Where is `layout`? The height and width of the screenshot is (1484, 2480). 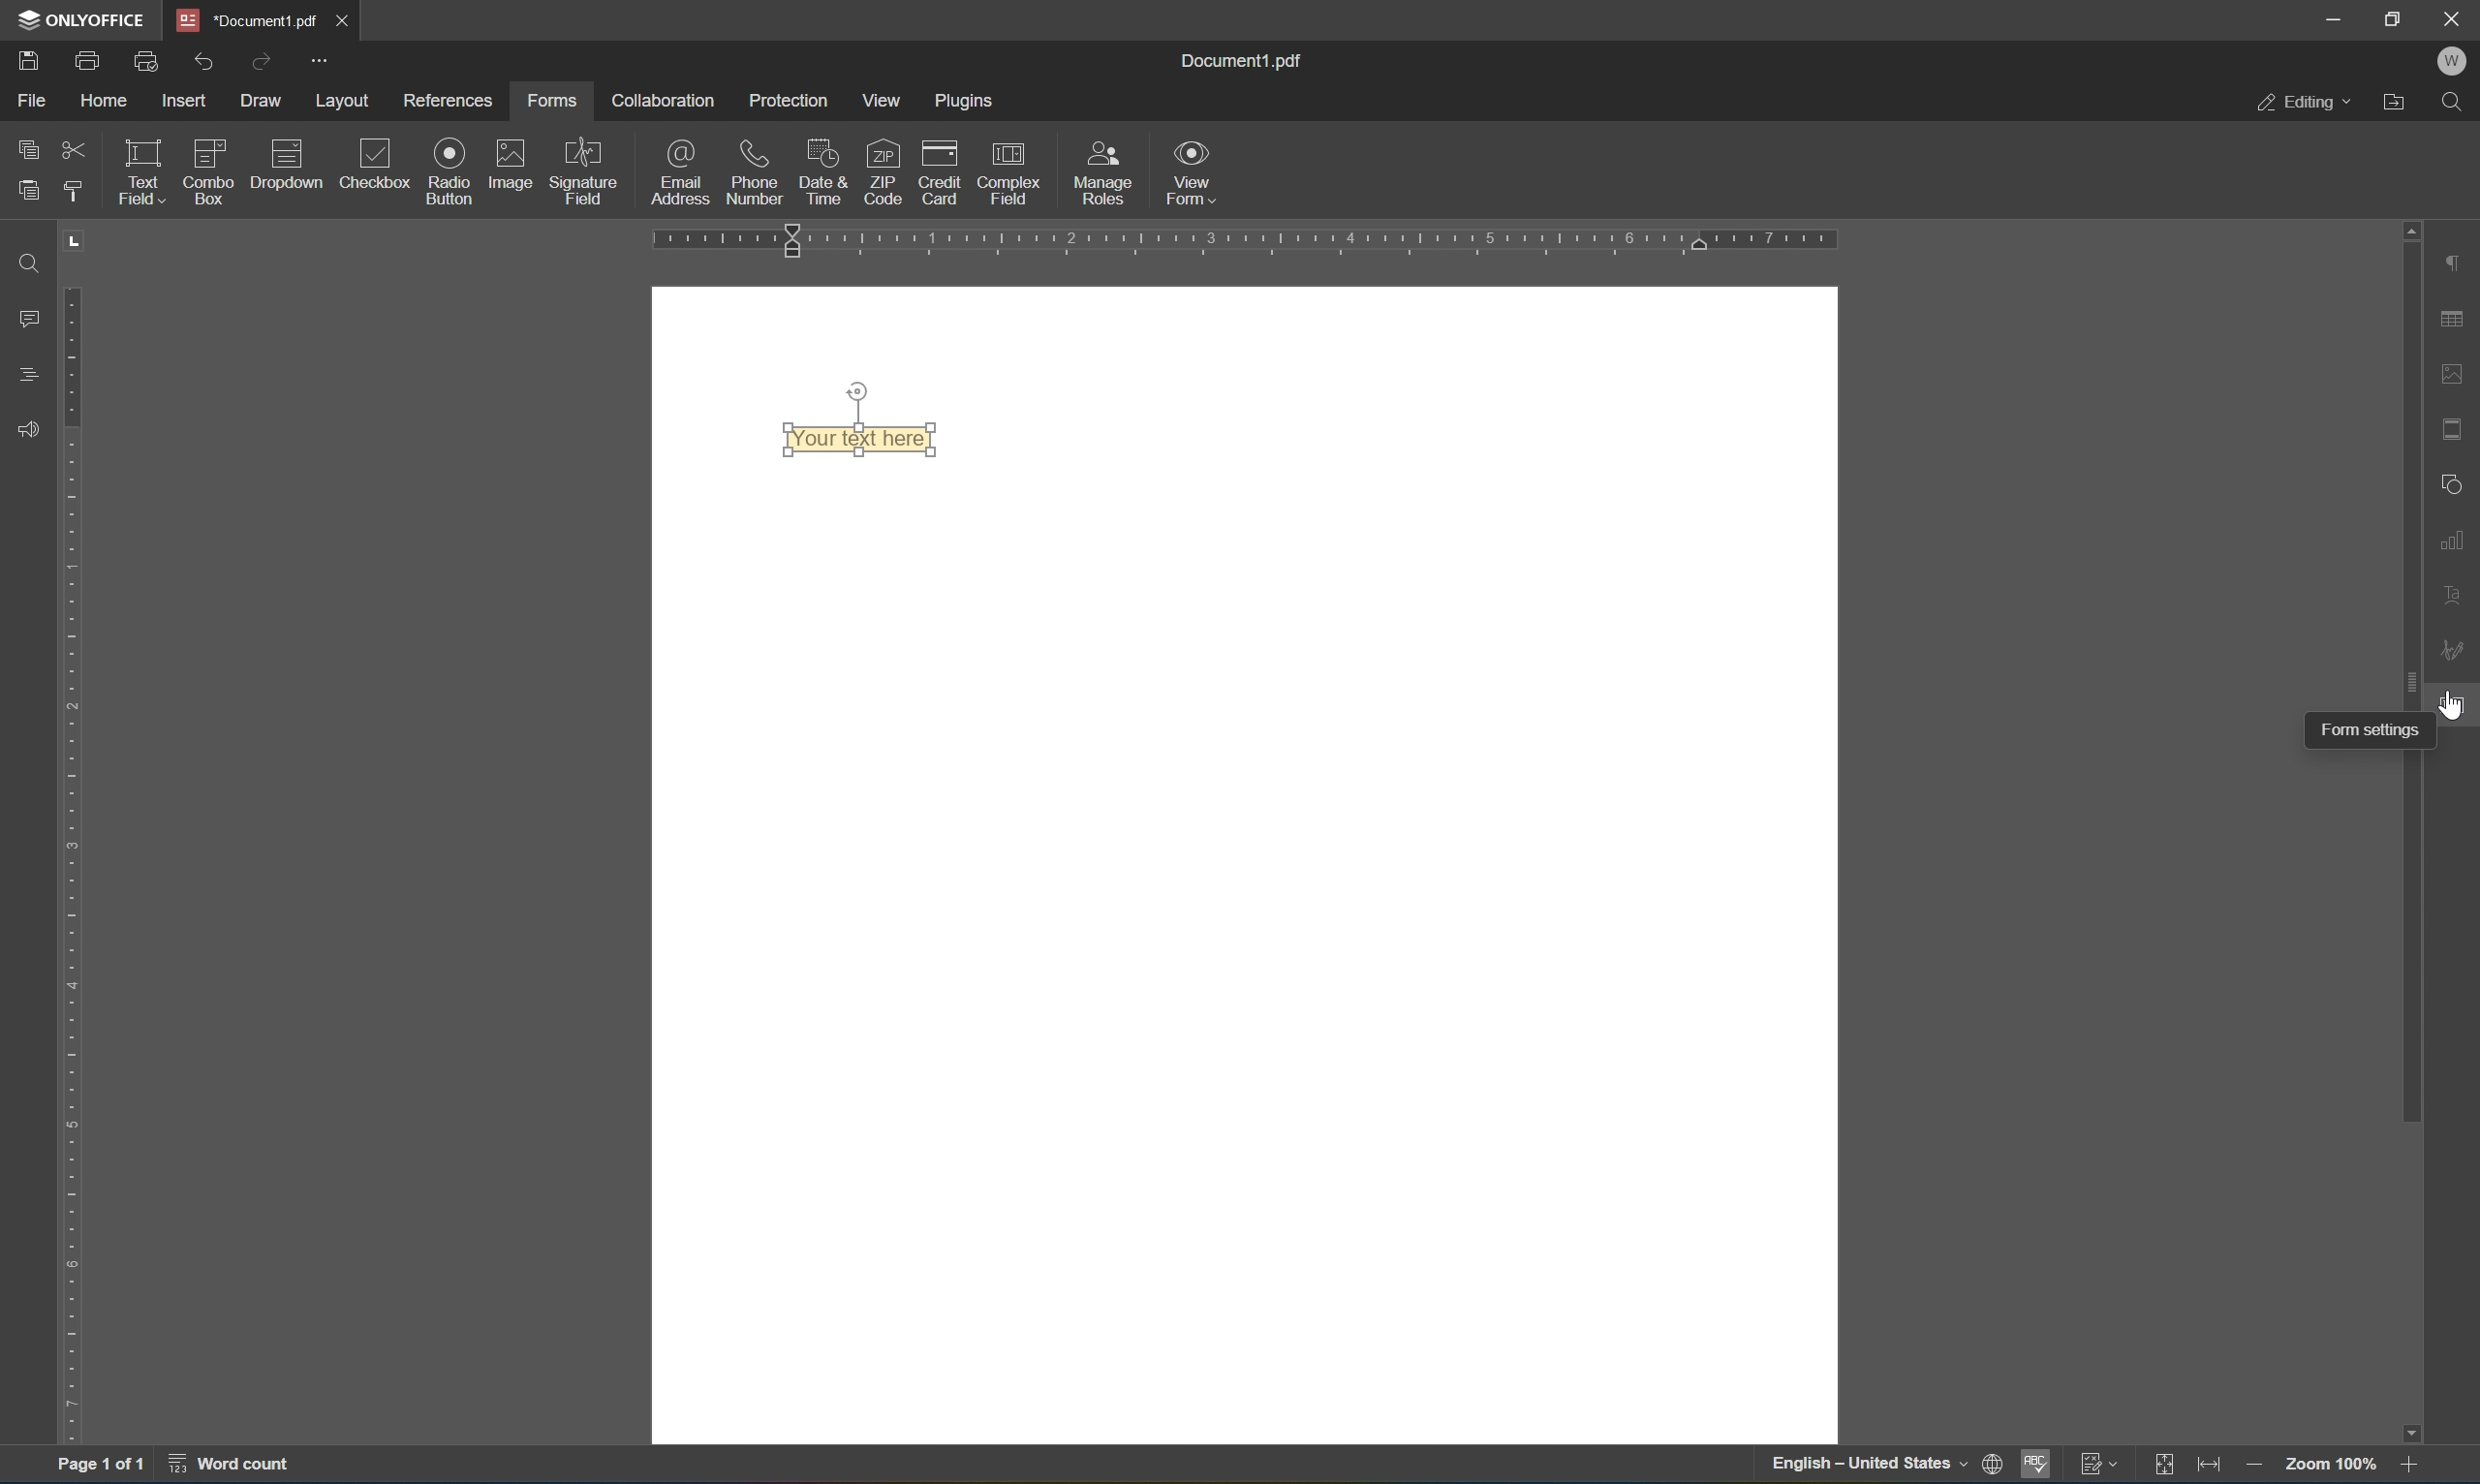
layout is located at coordinates (347, 102).